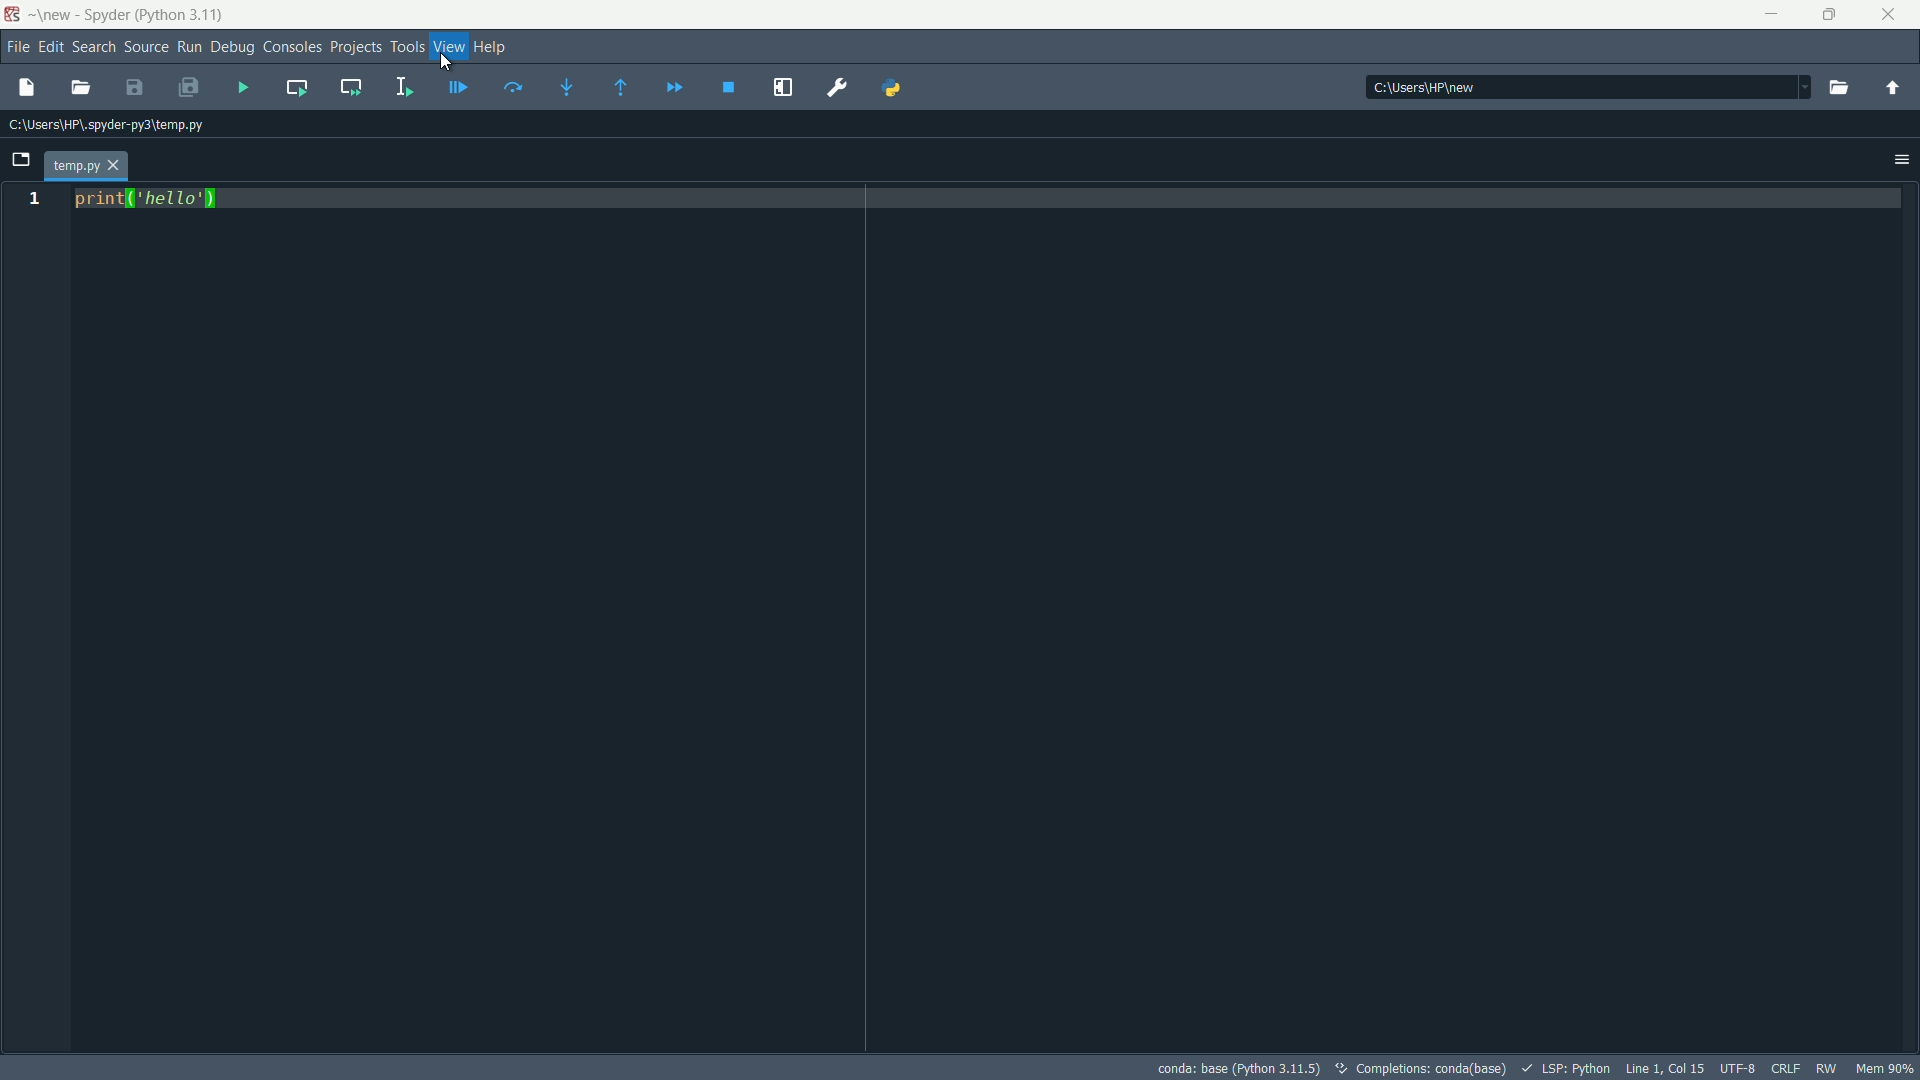  Describe the element at coordinates (446, 63) in the screenshot. I see `cursor` at that location.